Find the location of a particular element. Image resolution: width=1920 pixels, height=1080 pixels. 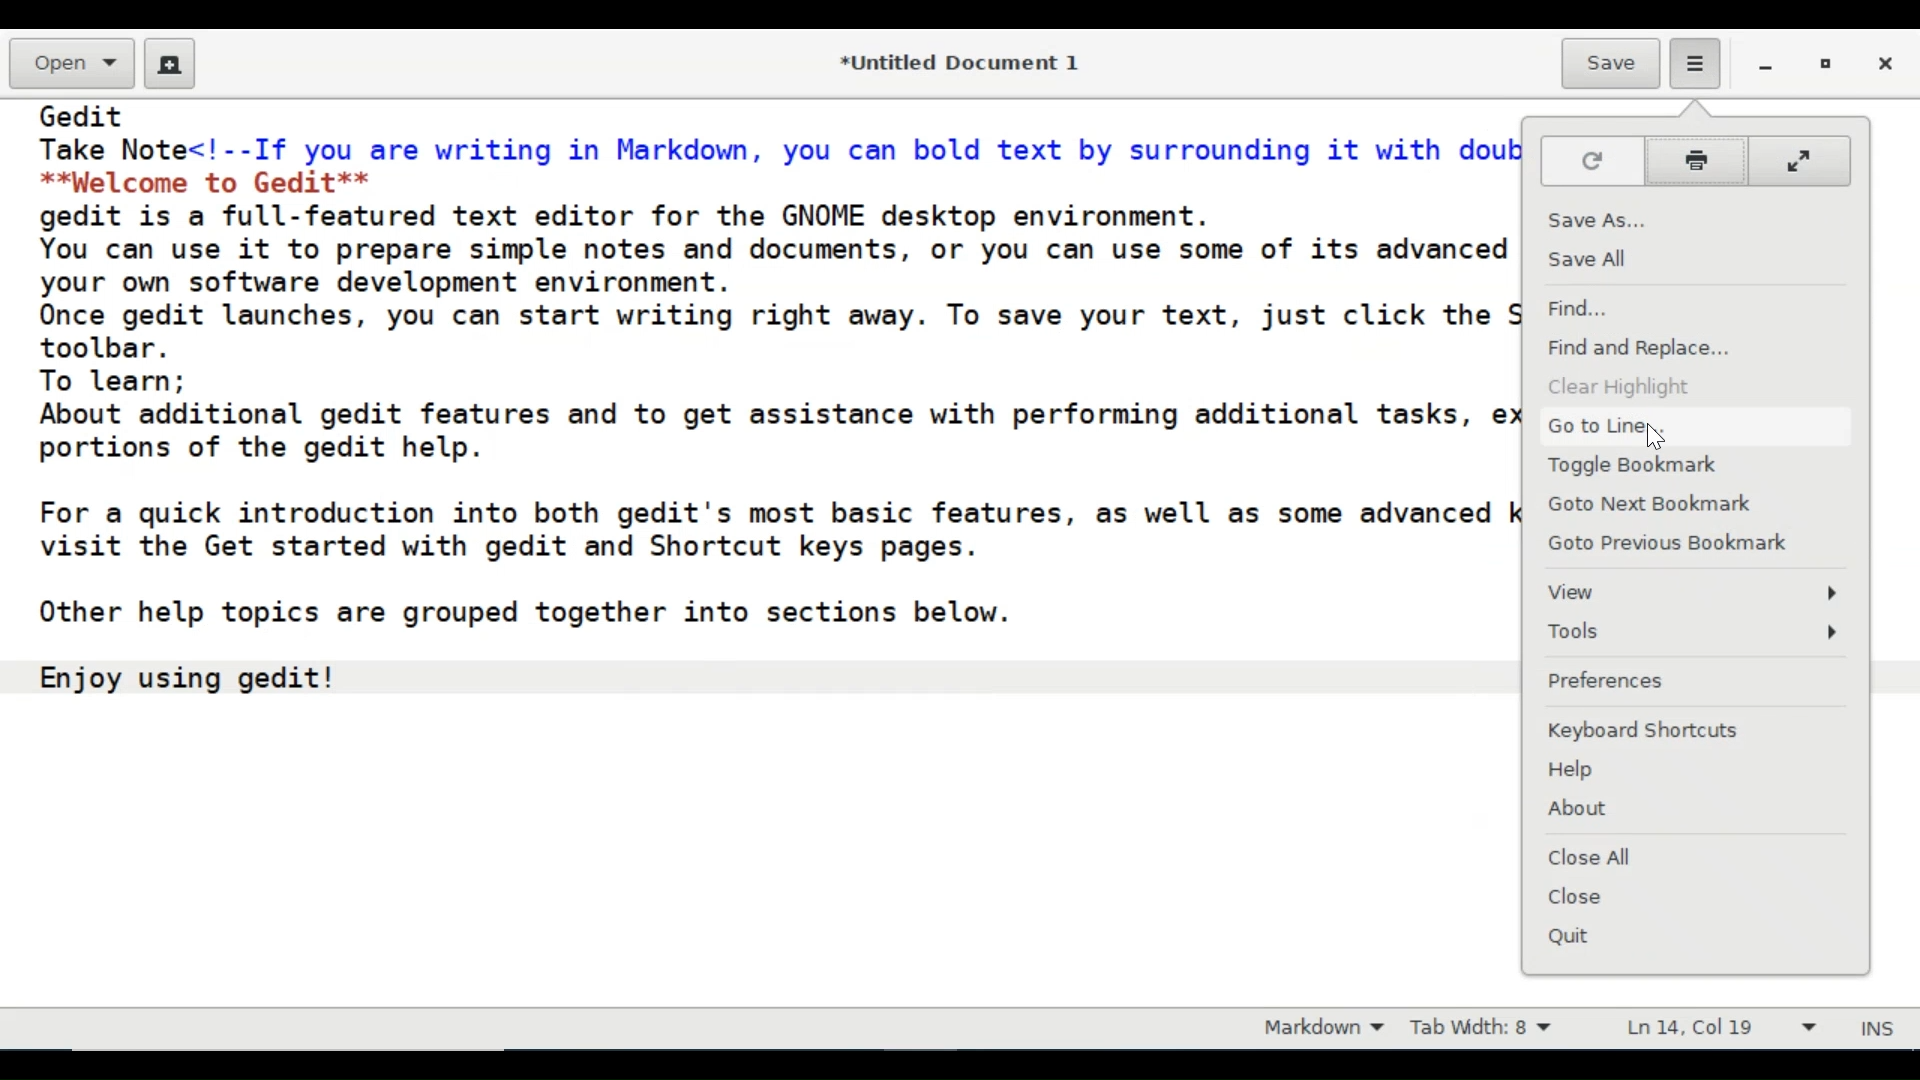

About is located at coordinates (1582, 810).